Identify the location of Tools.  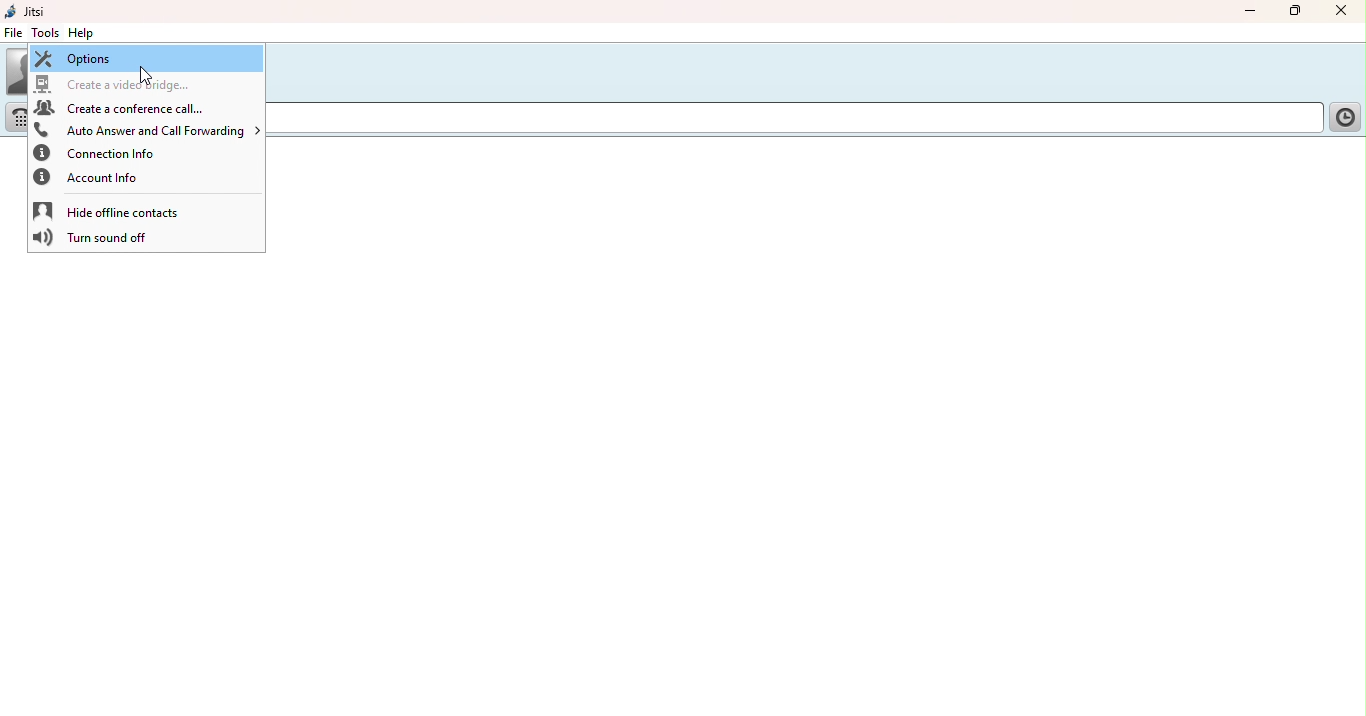
(46, 32).